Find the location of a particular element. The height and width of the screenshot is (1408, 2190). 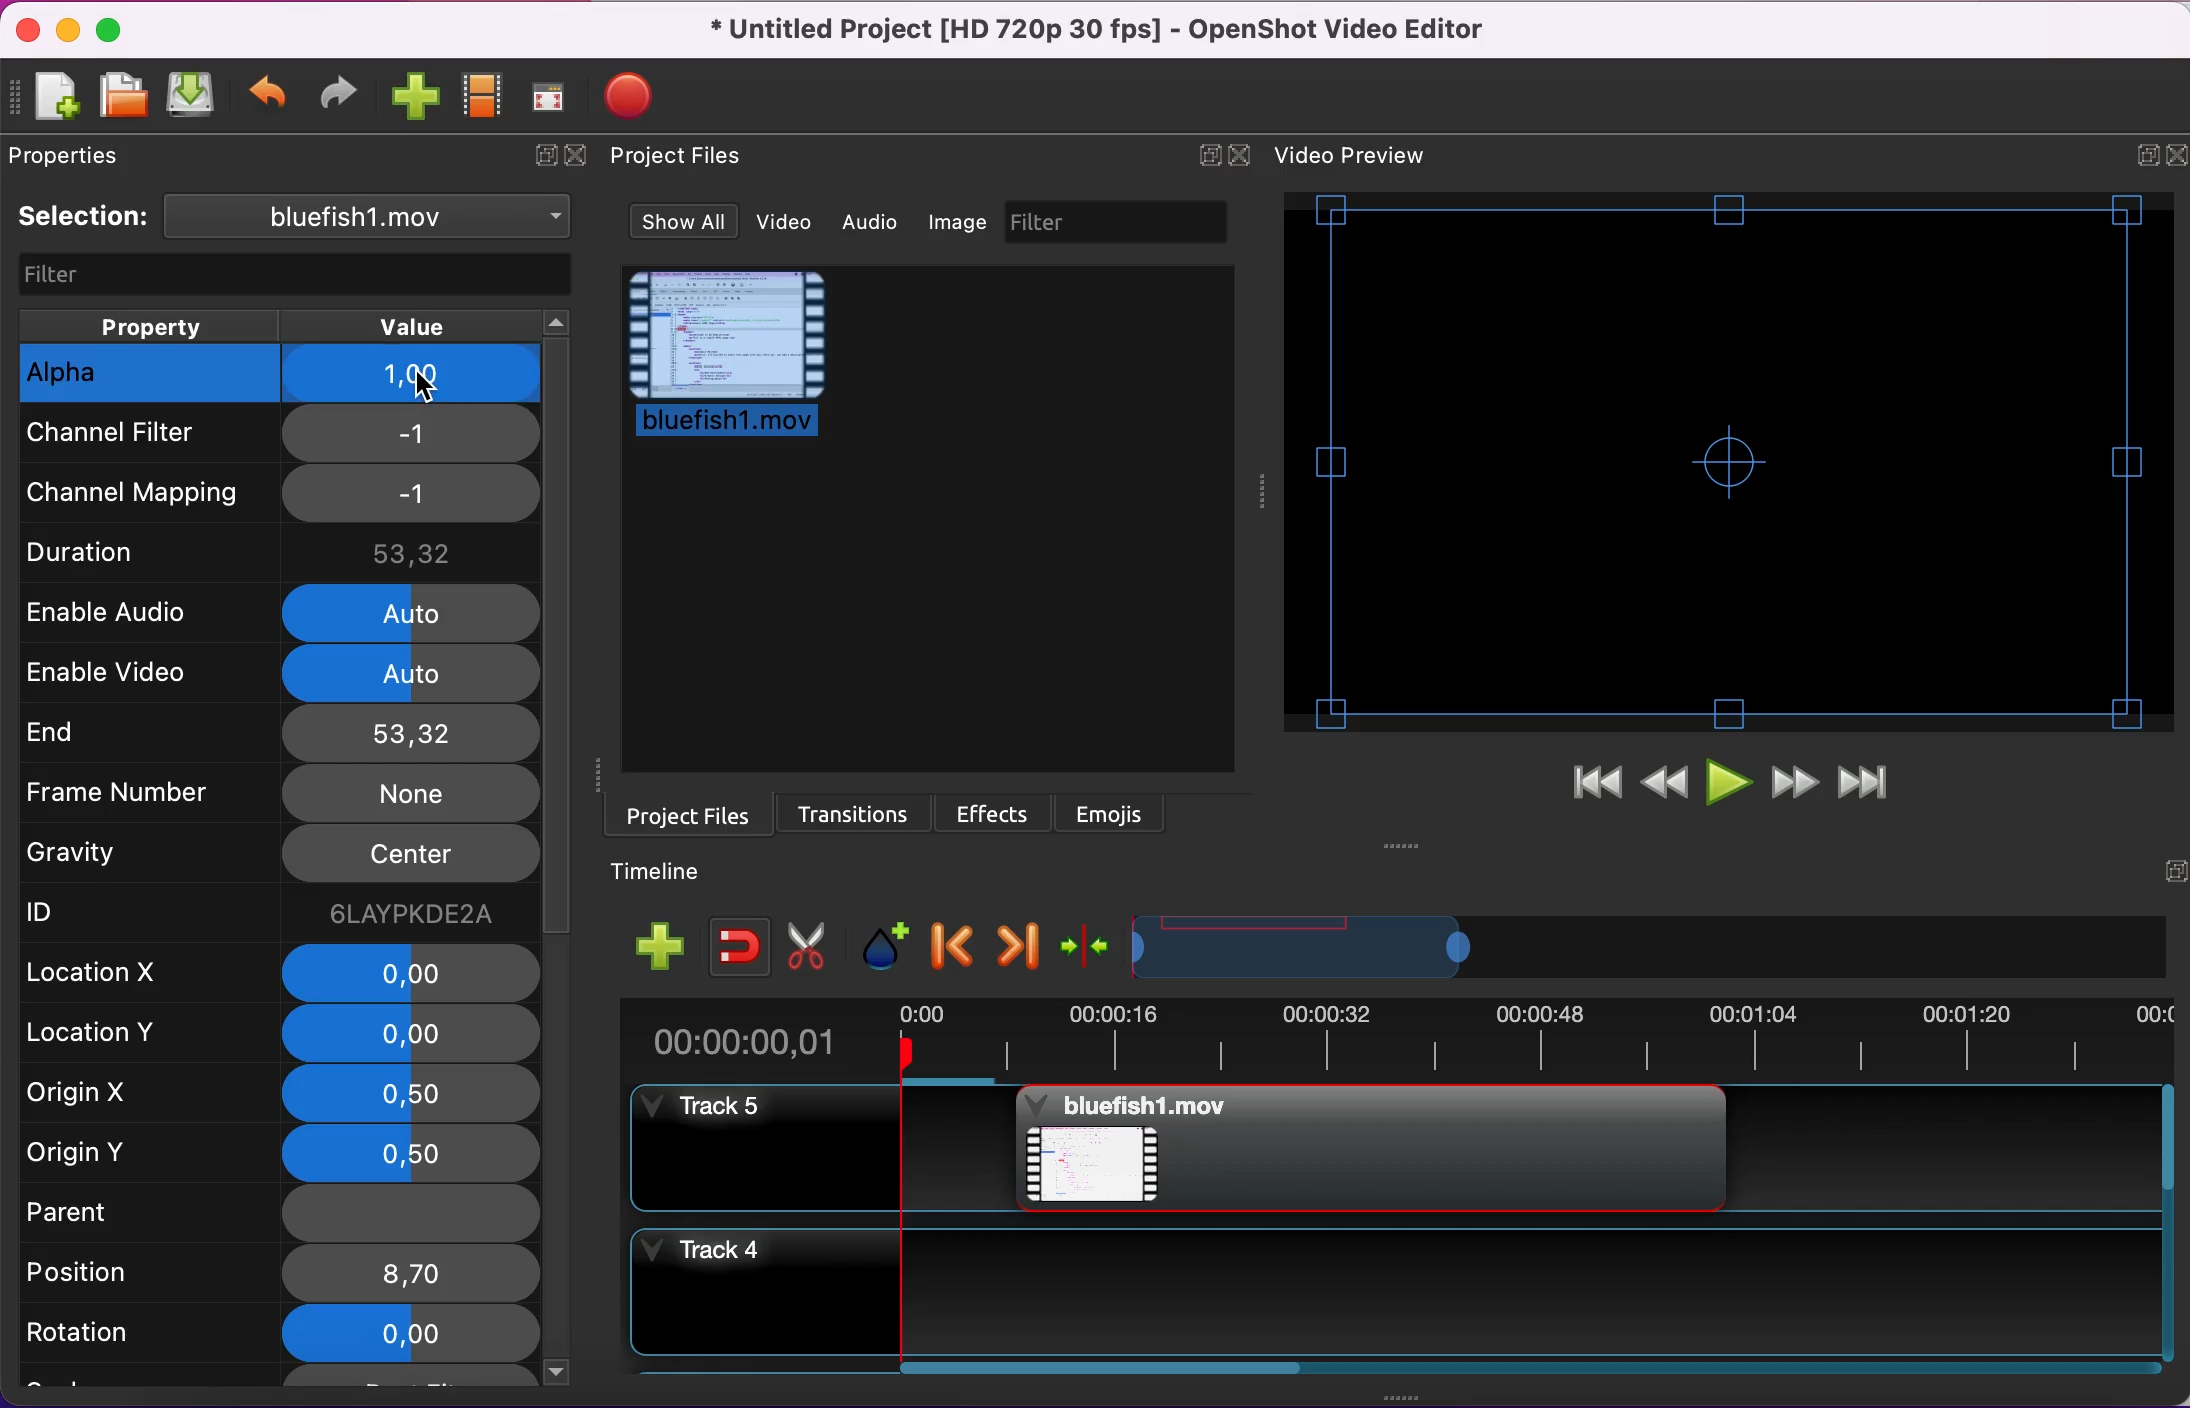

import files is located at coordinates (413, 96).